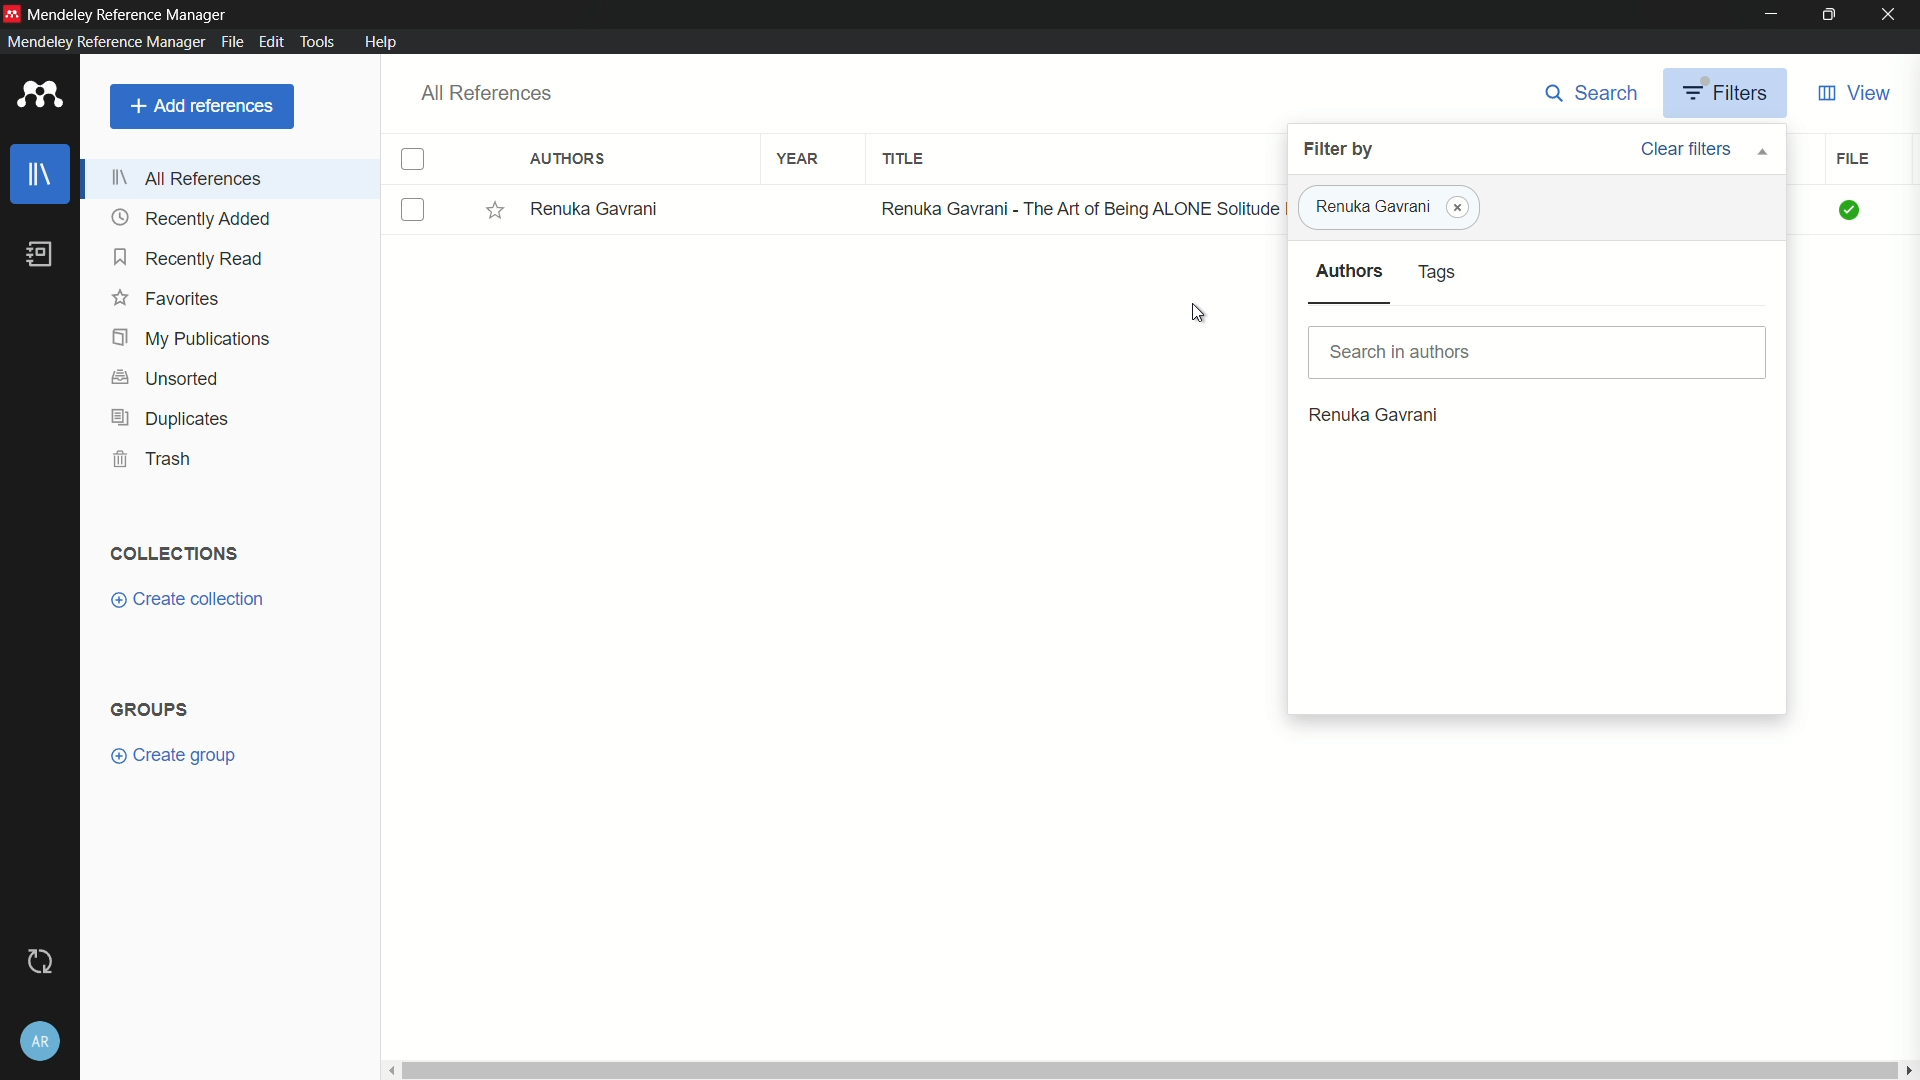  I want to click on Farnham, Boston; Tokyo, S..., so click(645, 207).